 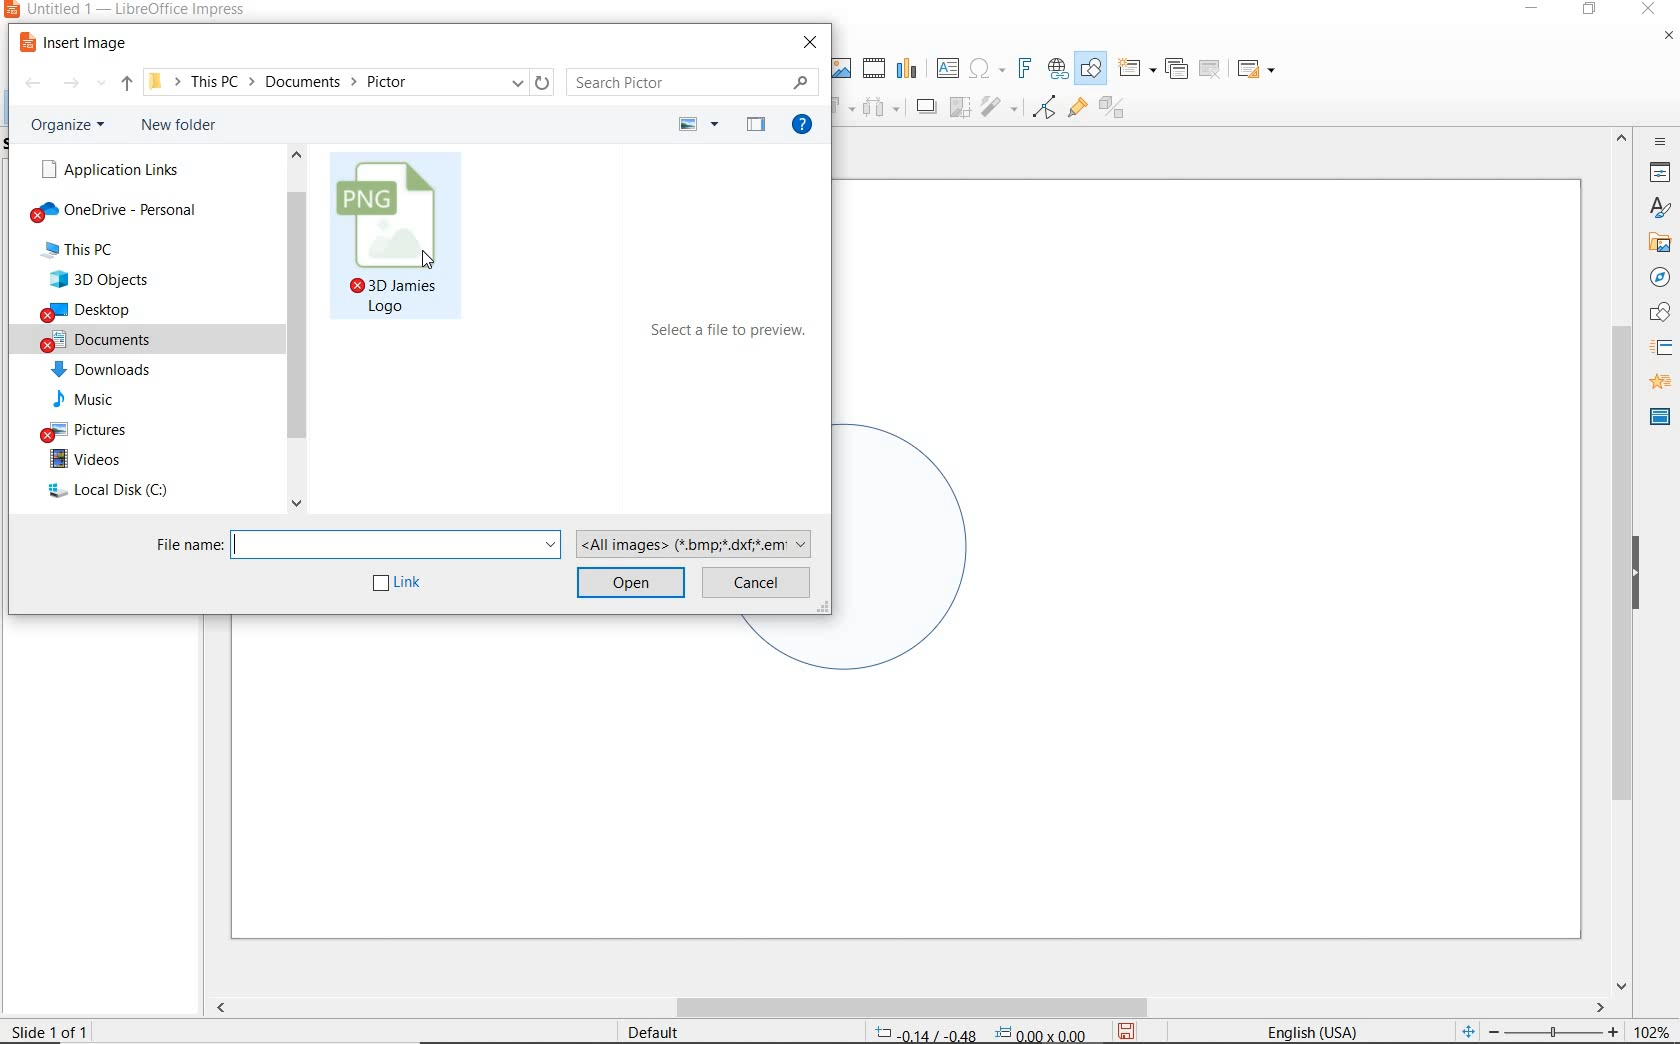 What do you see at coordinates (59, 1027) in the screenshot?
I see `slide 1 of 1` at bounding box center [59, 1027].